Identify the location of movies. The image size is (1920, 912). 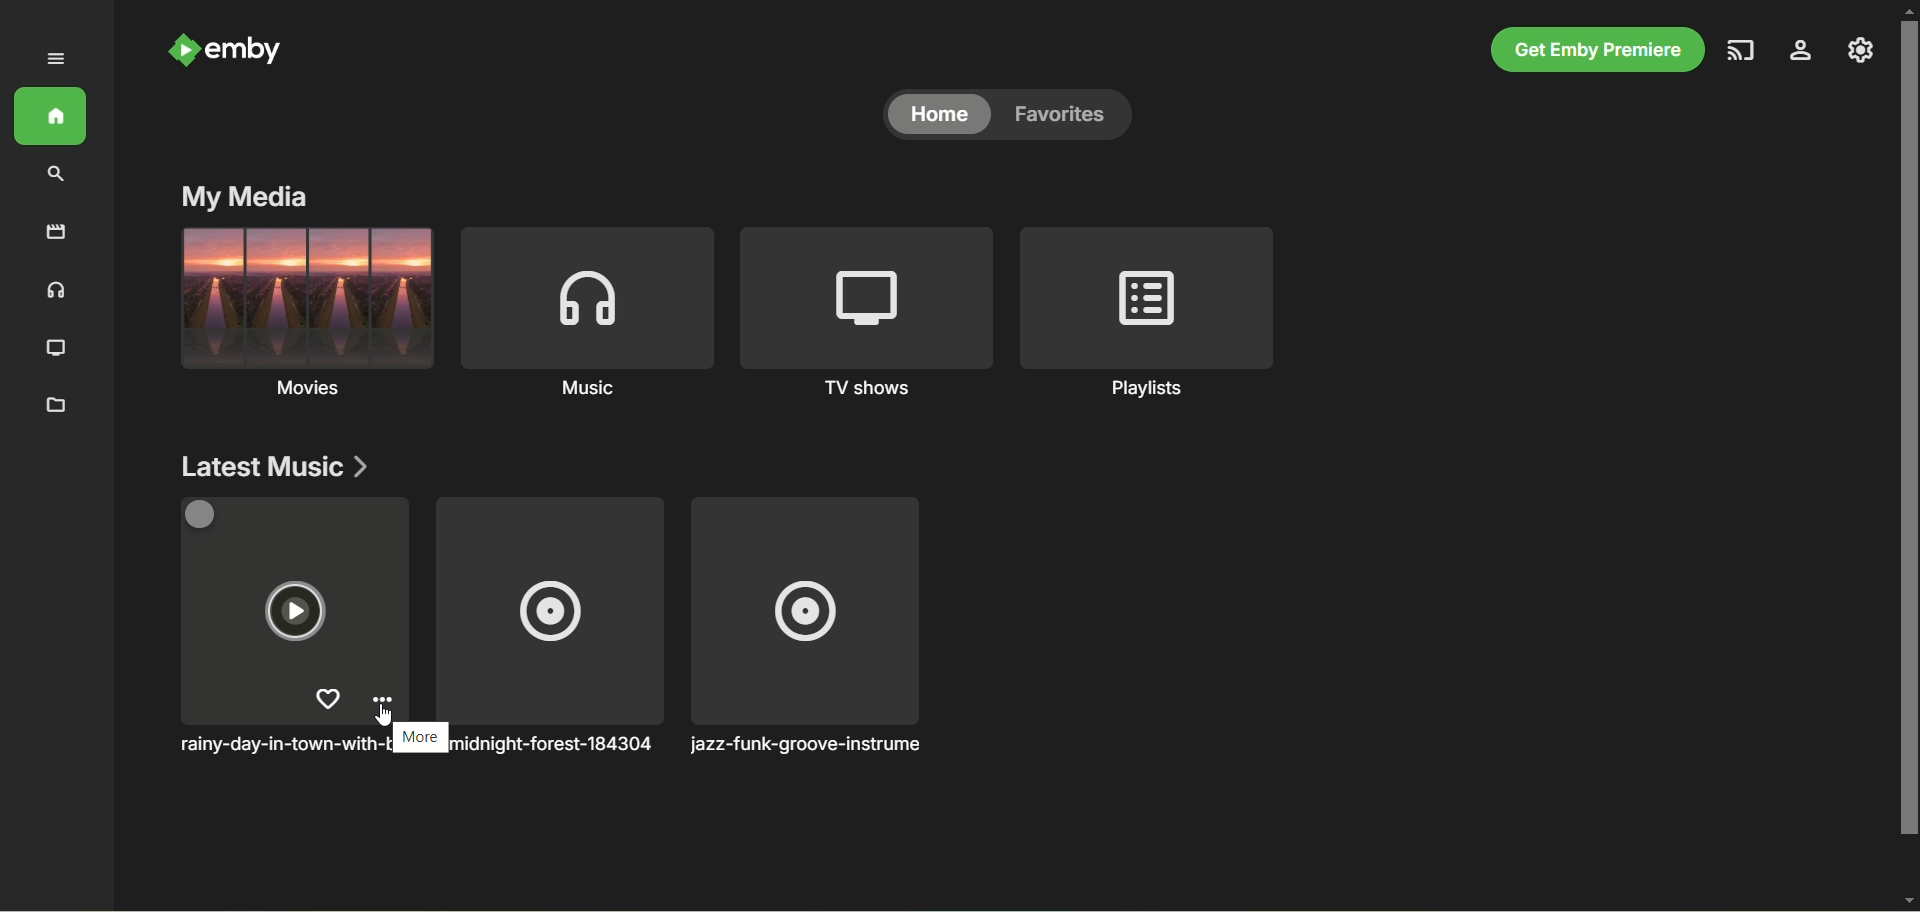
(304, 318).